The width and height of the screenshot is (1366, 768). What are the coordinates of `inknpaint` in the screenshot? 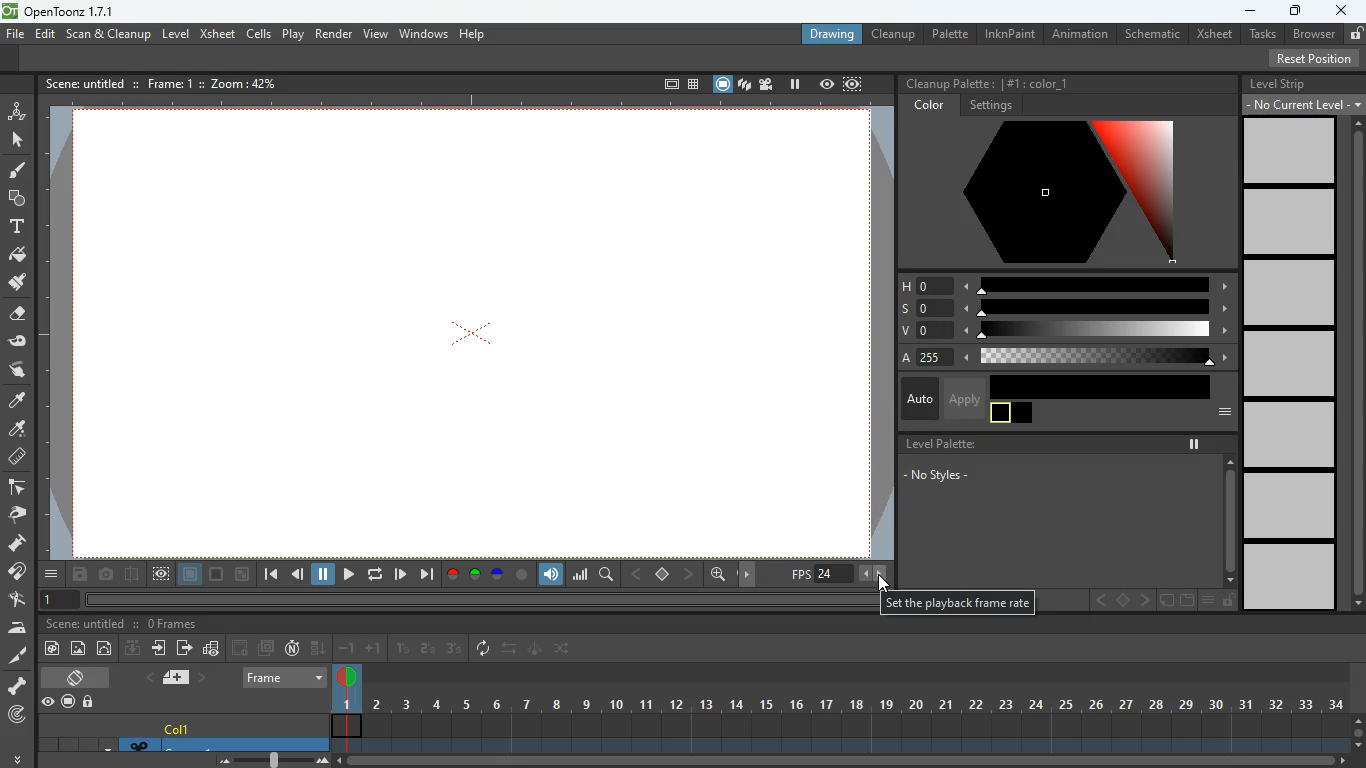 It's located at (1009, 35).